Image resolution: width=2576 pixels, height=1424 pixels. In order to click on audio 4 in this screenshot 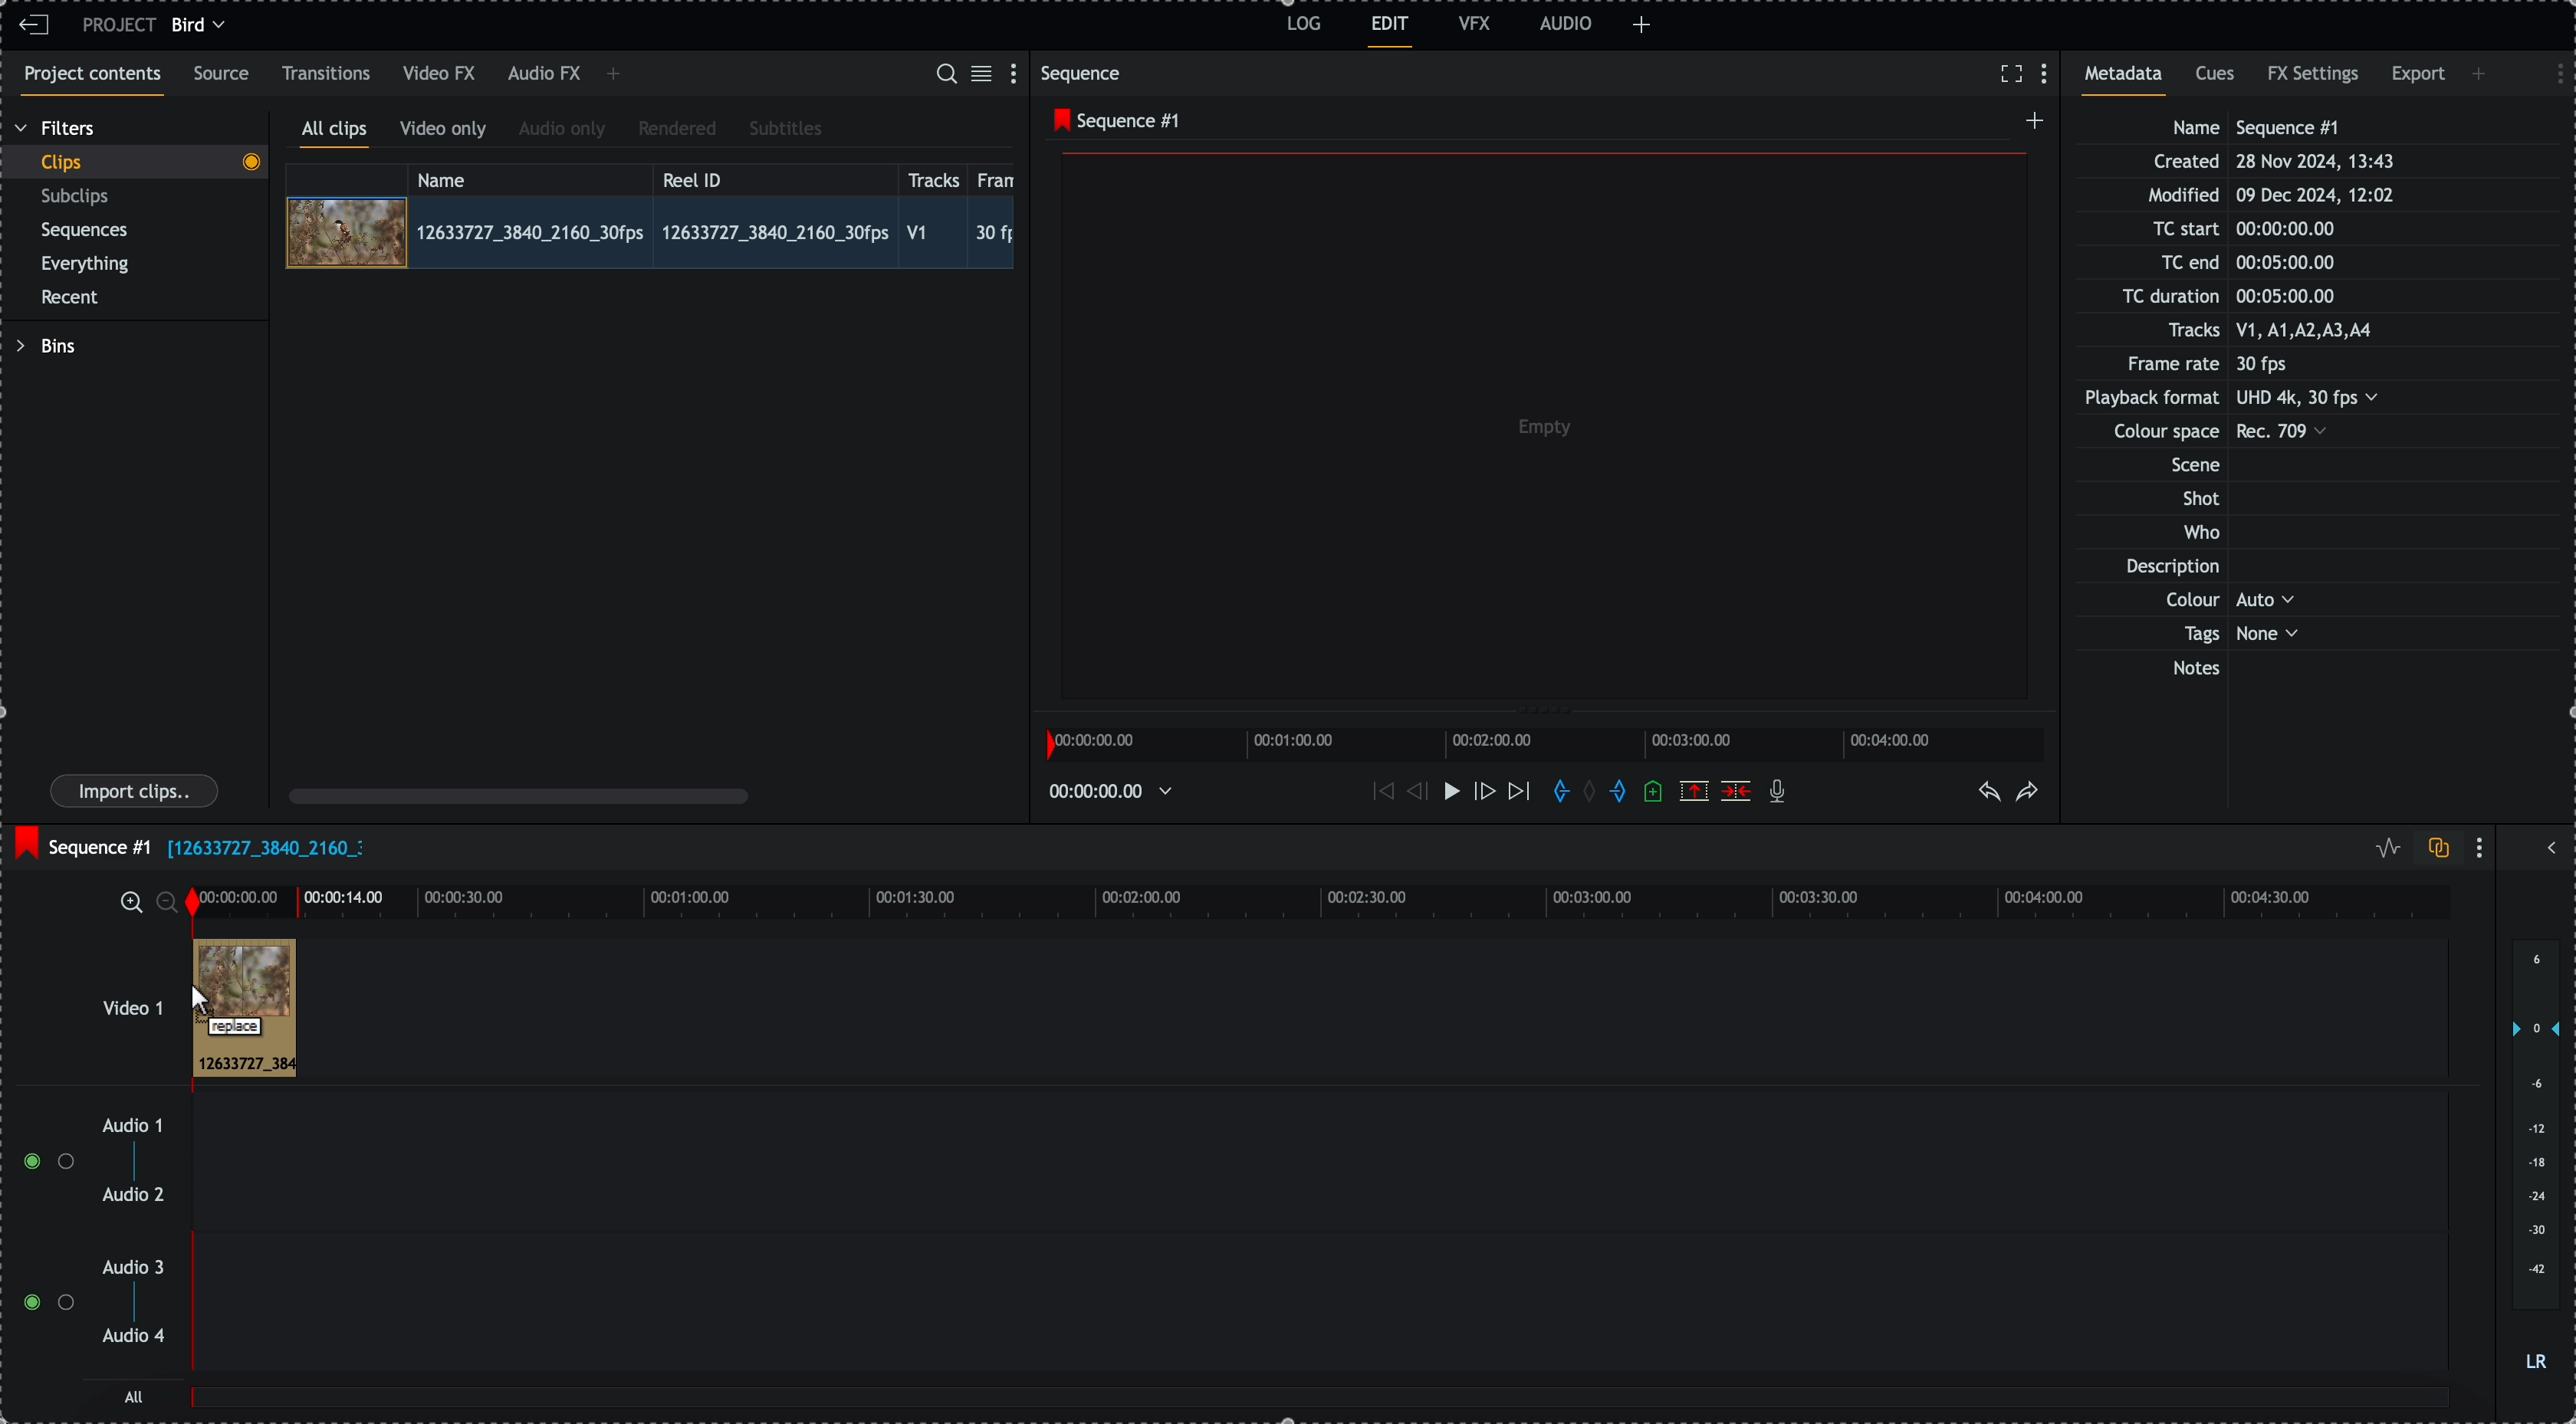, I will do `click(132, 1337)`.